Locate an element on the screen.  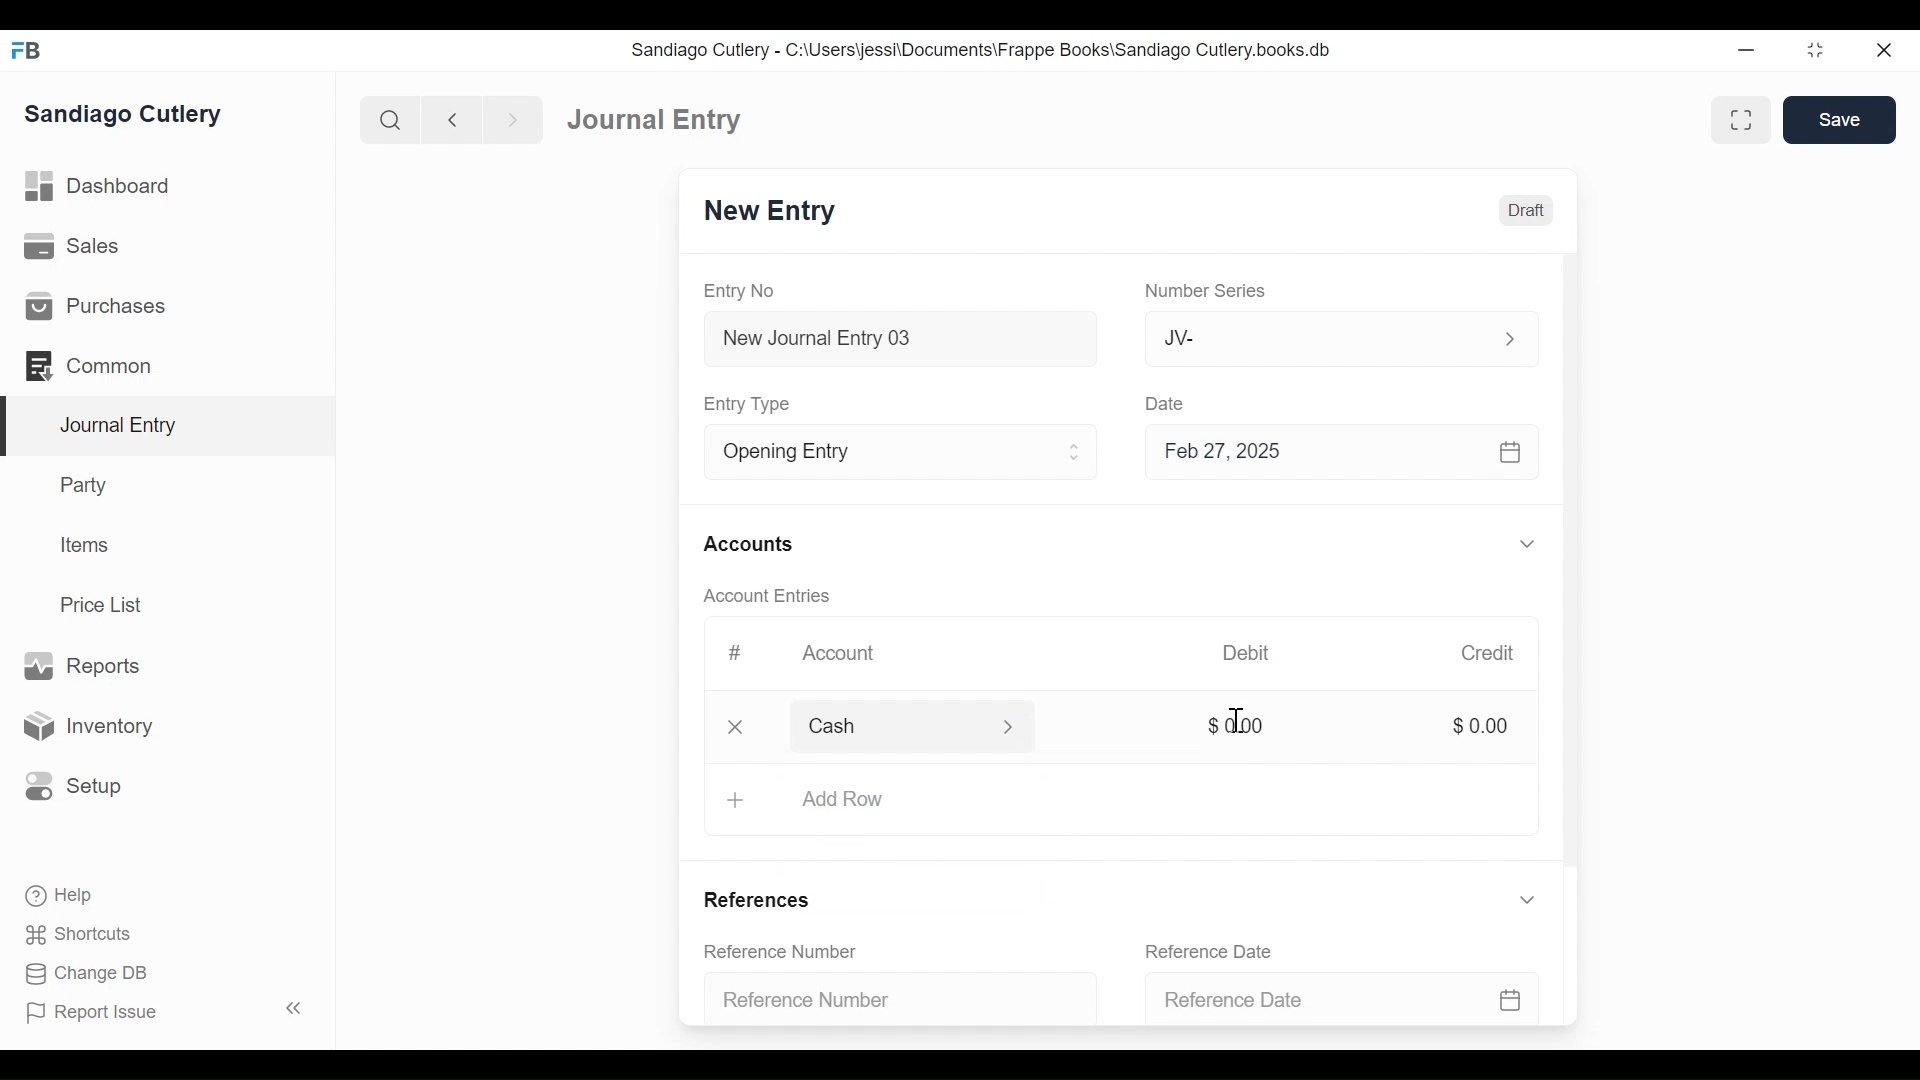
Sandiago Cutlery - C:\Users\jessi\Documents\Frappe Books\Sandiago Cutlery.books.db is located at coordinates (982, 49).